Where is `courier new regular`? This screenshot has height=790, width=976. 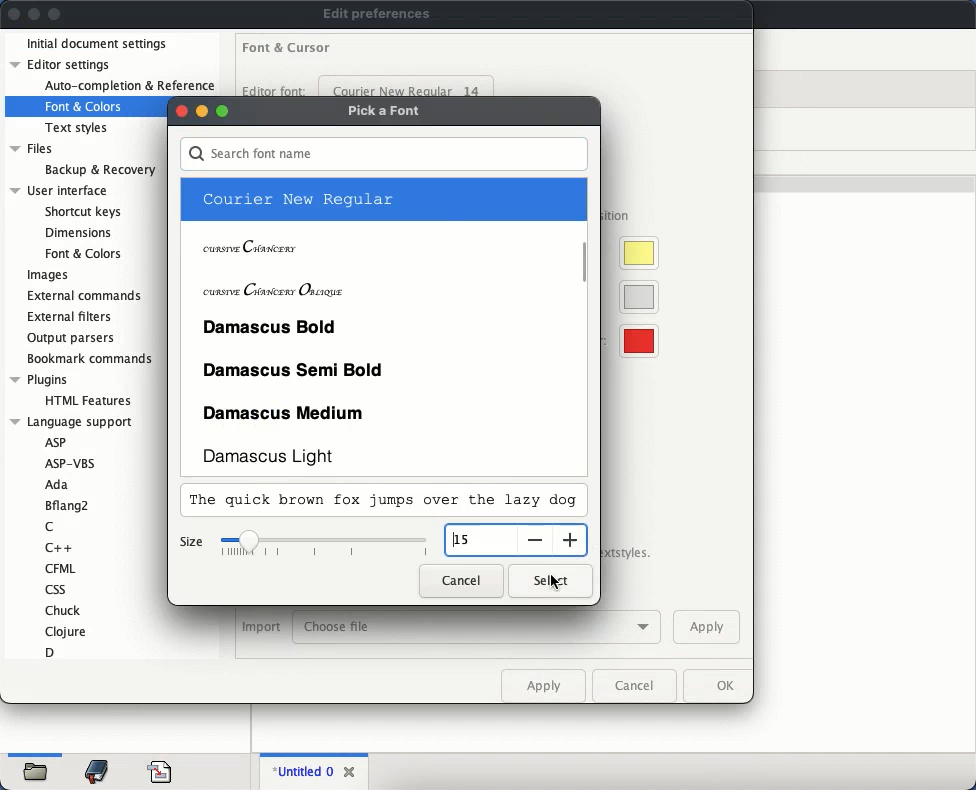 courier new regular is located at coordinates (407, 87).